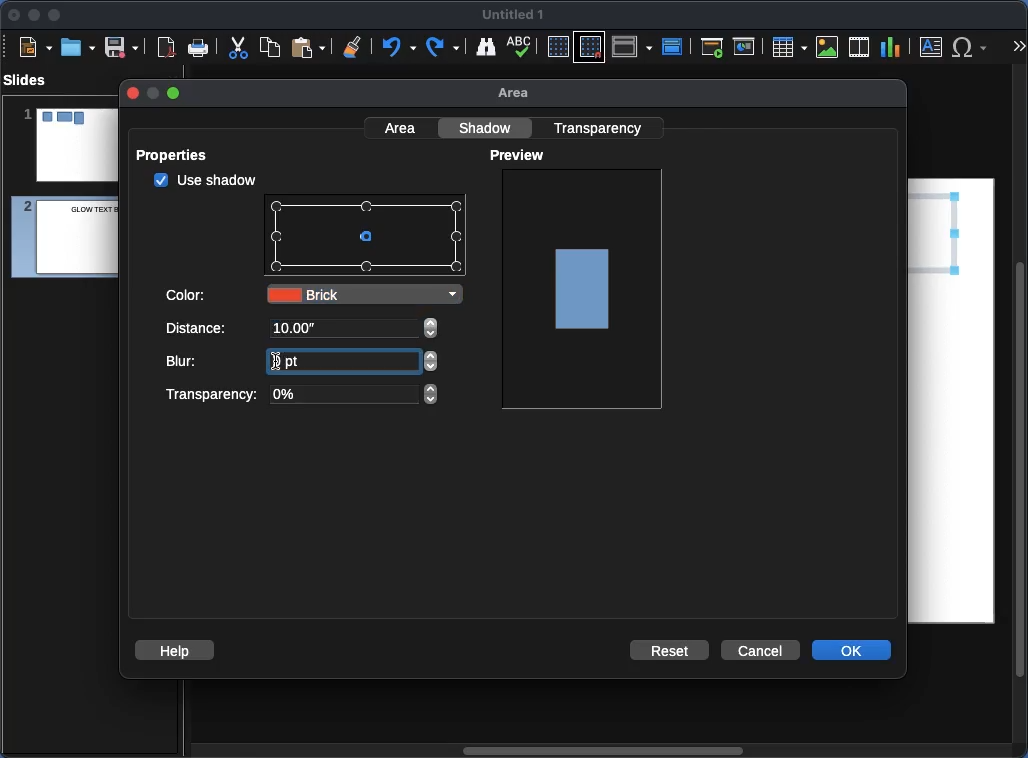  What do you see at coordinates (520, 156) in the screenshot?
I see `Preview` at bounding box center [520, 156].